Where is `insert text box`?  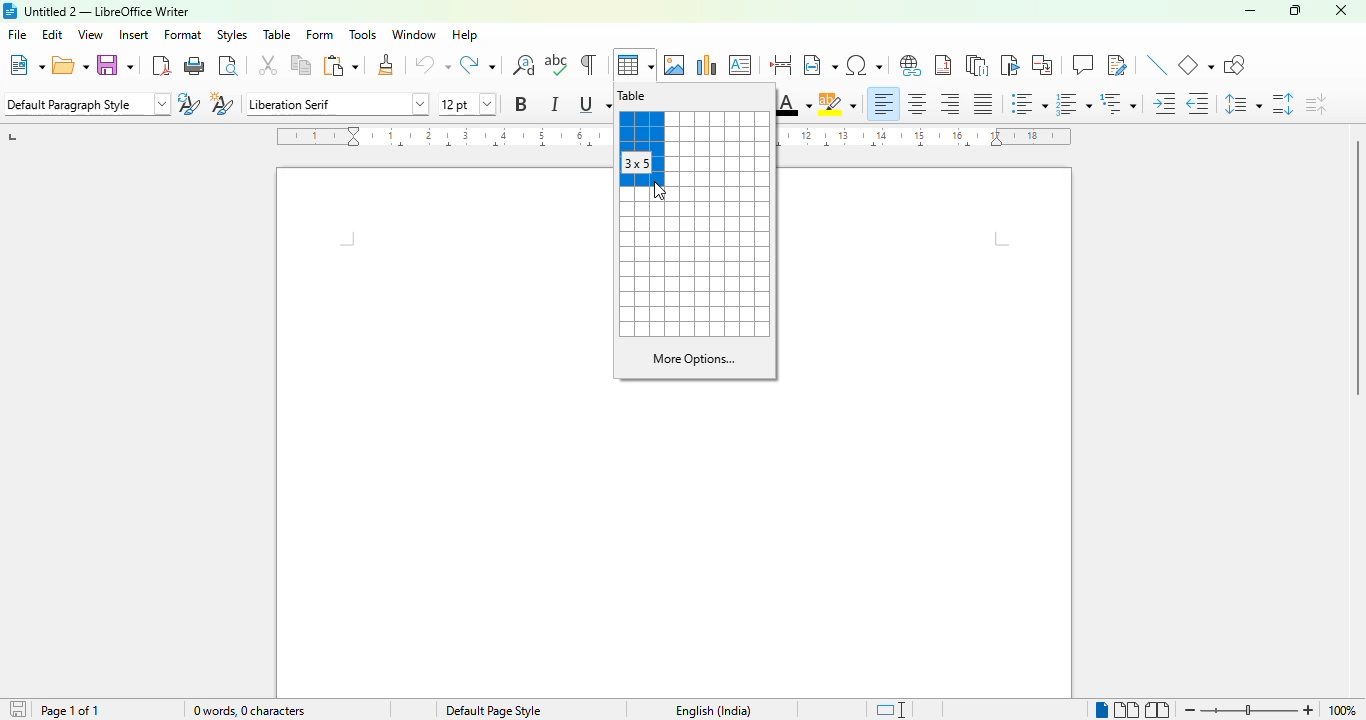 insert text box is located at coordinates (741, 64).